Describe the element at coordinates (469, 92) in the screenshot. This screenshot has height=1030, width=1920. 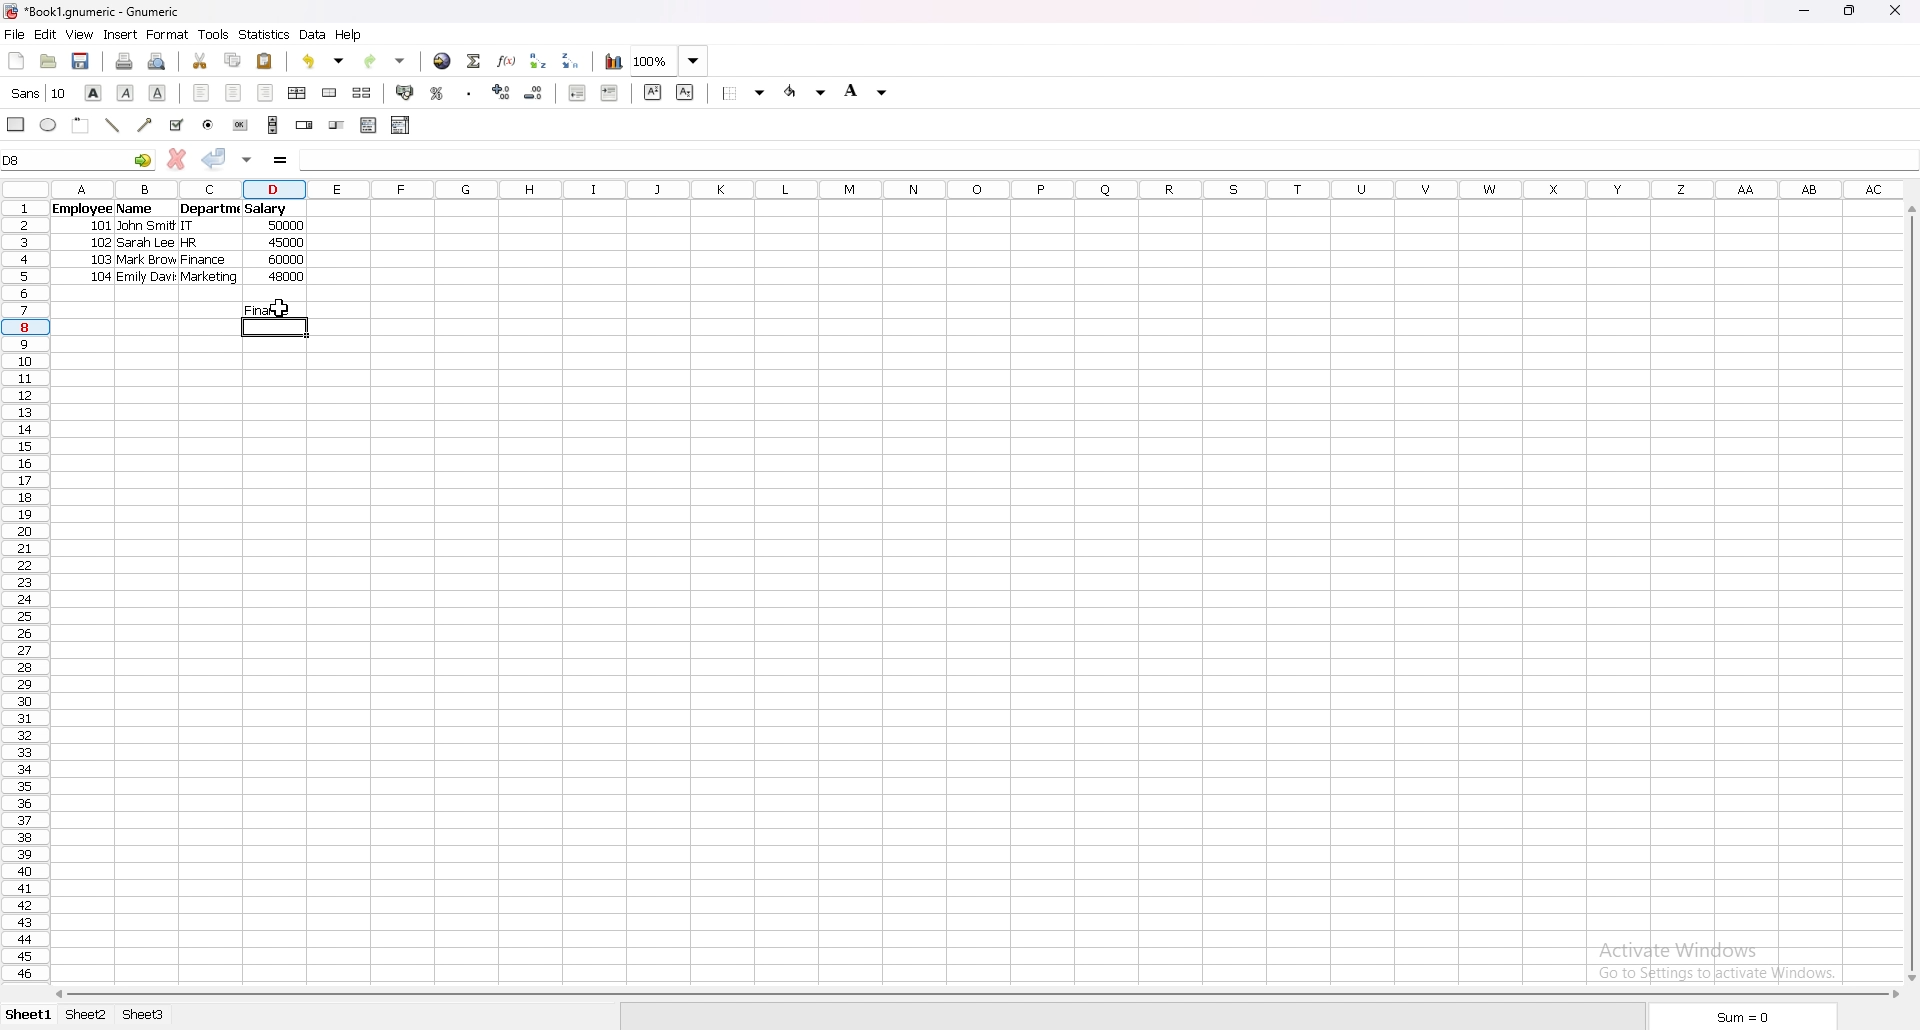
I see `thousands separator` at that location.